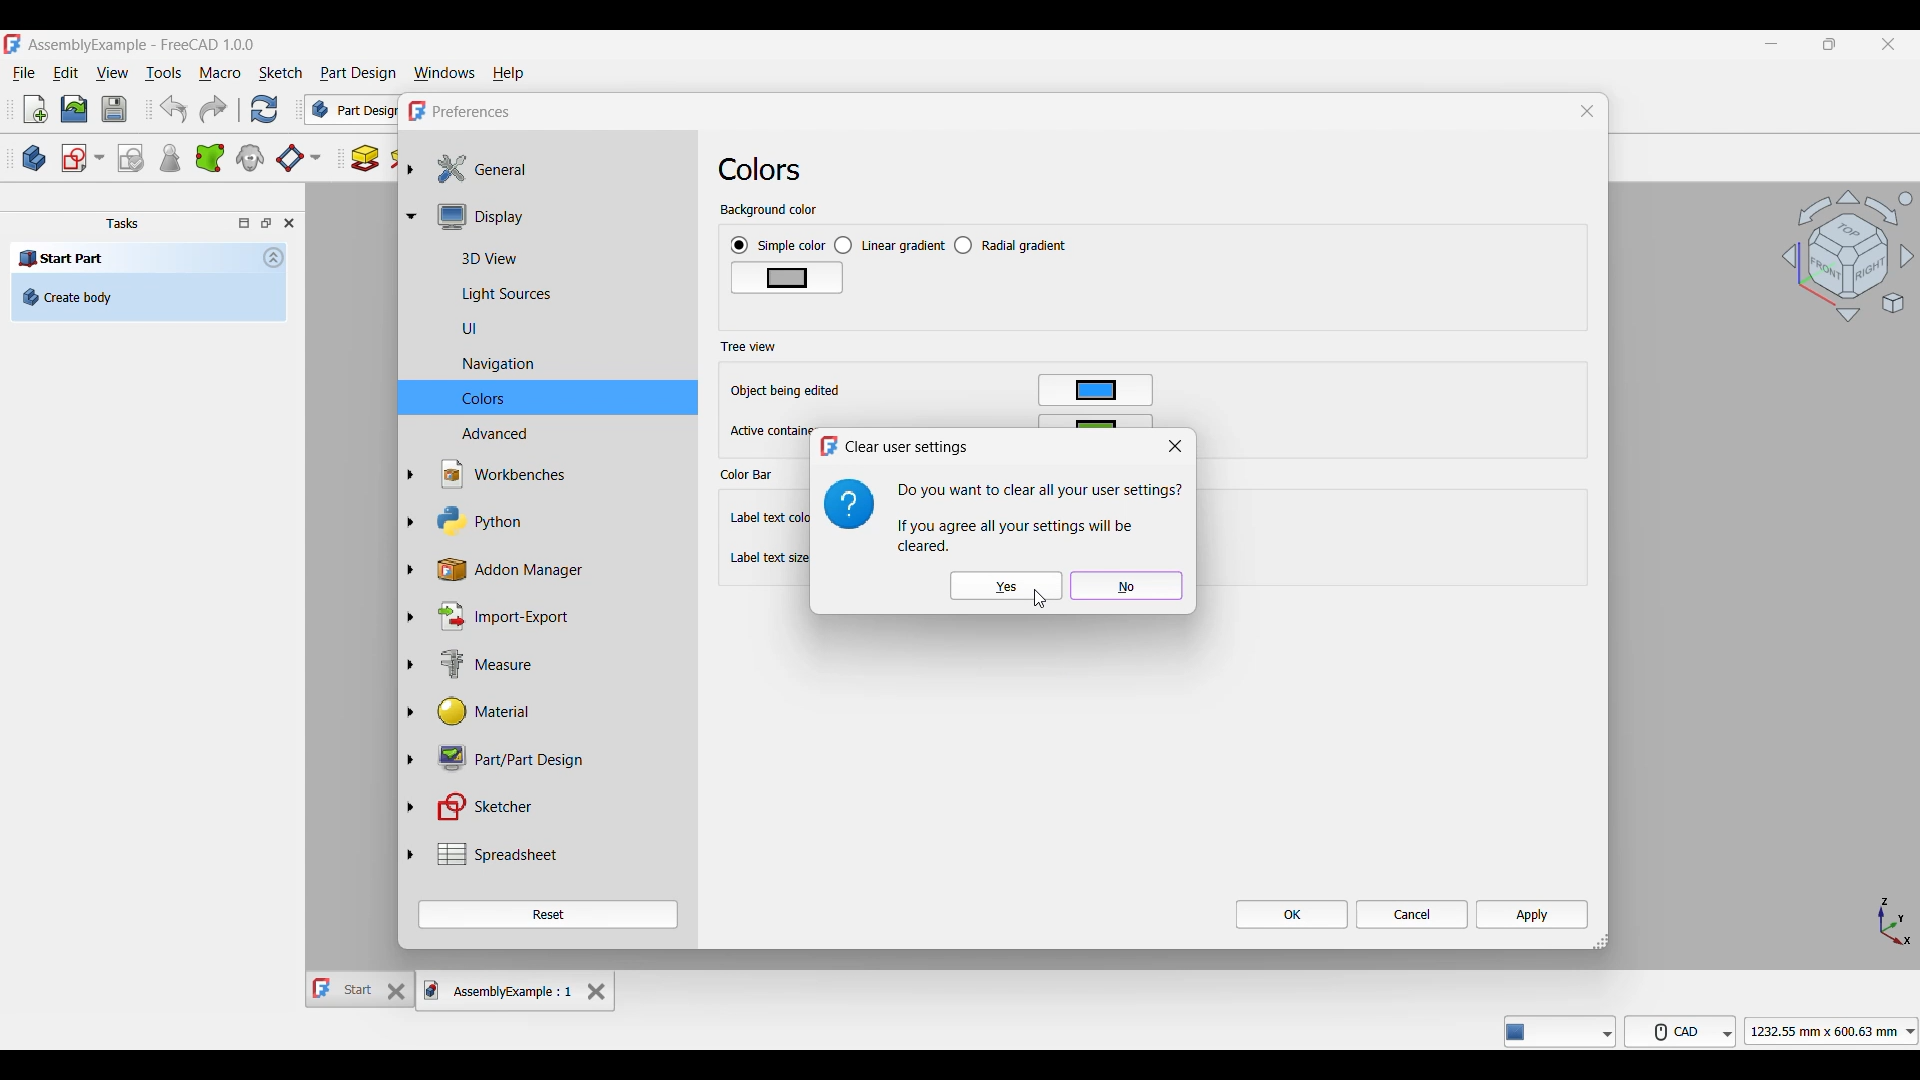 Image resolution: width=1920 pixels, height=1080 pixels. What do you see at coordinates (1040, 599) in the screenshot?
I see `Cursor` at bounding box center [1040, 599].